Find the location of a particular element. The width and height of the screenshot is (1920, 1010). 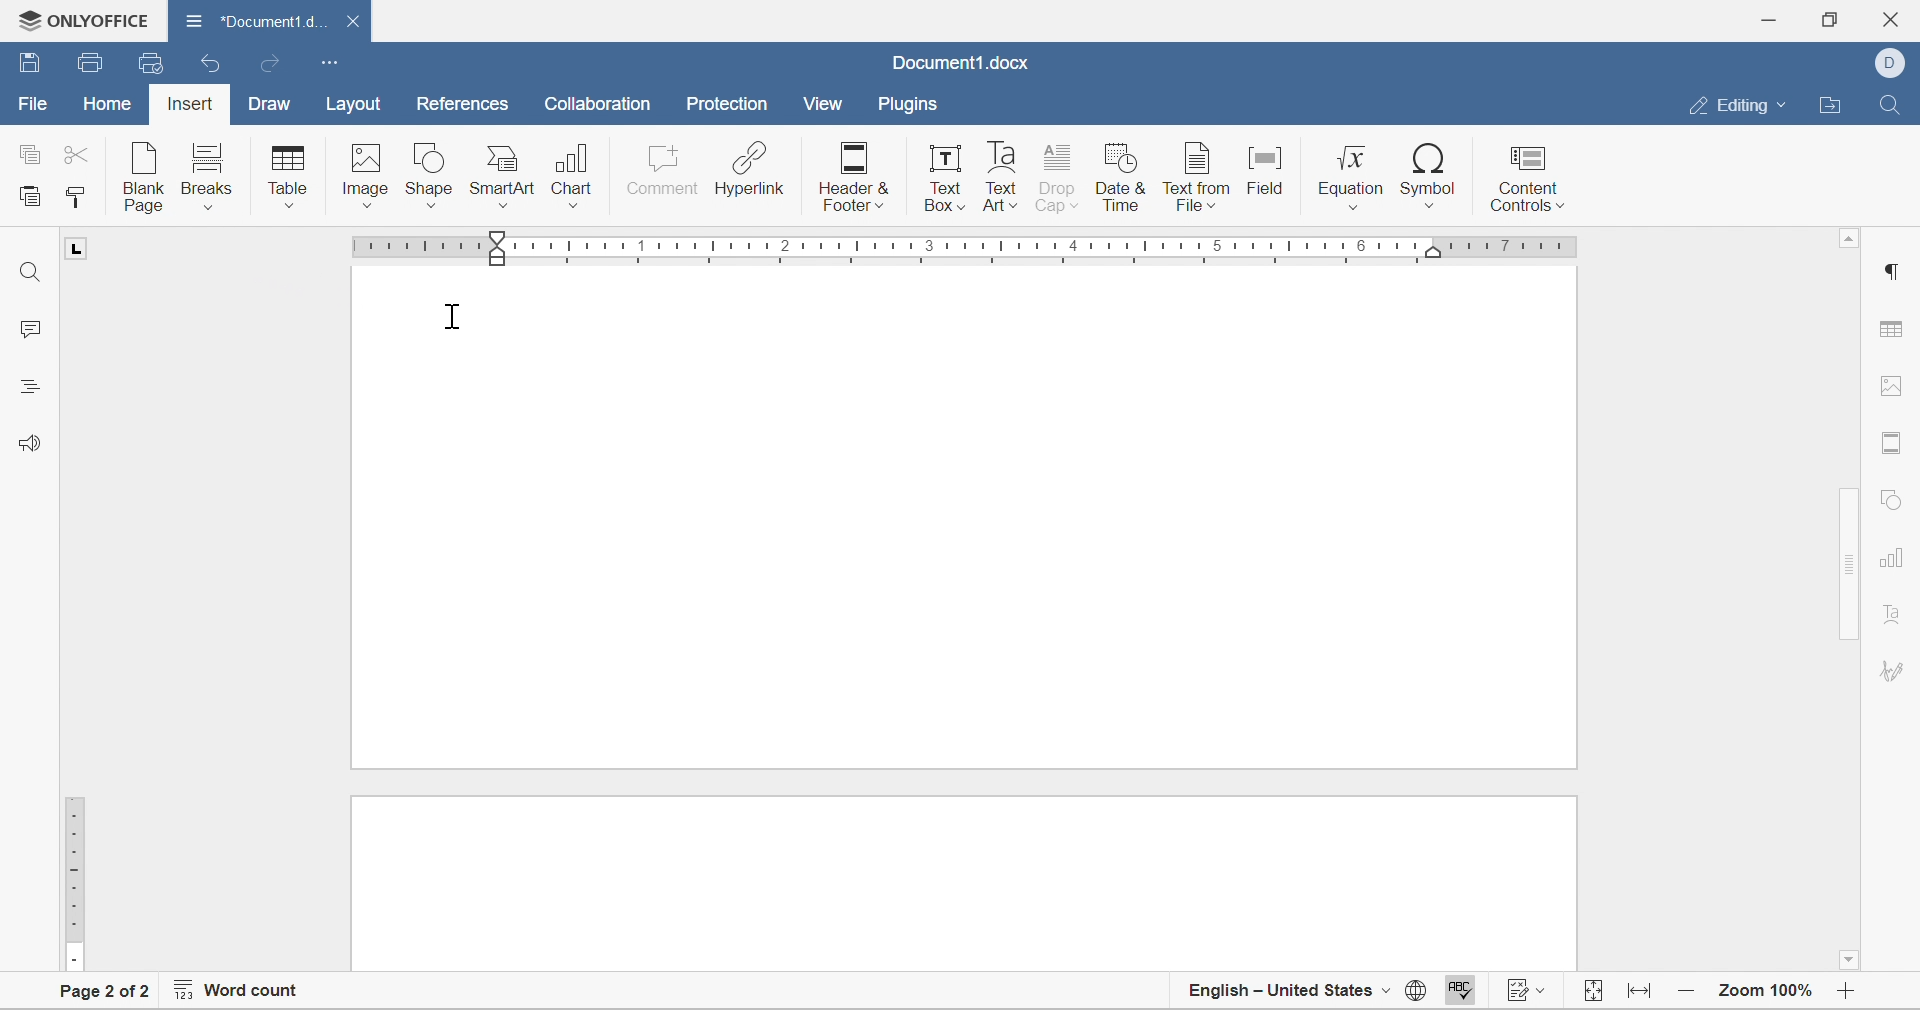

Page break is located at coordinates (964, 756).